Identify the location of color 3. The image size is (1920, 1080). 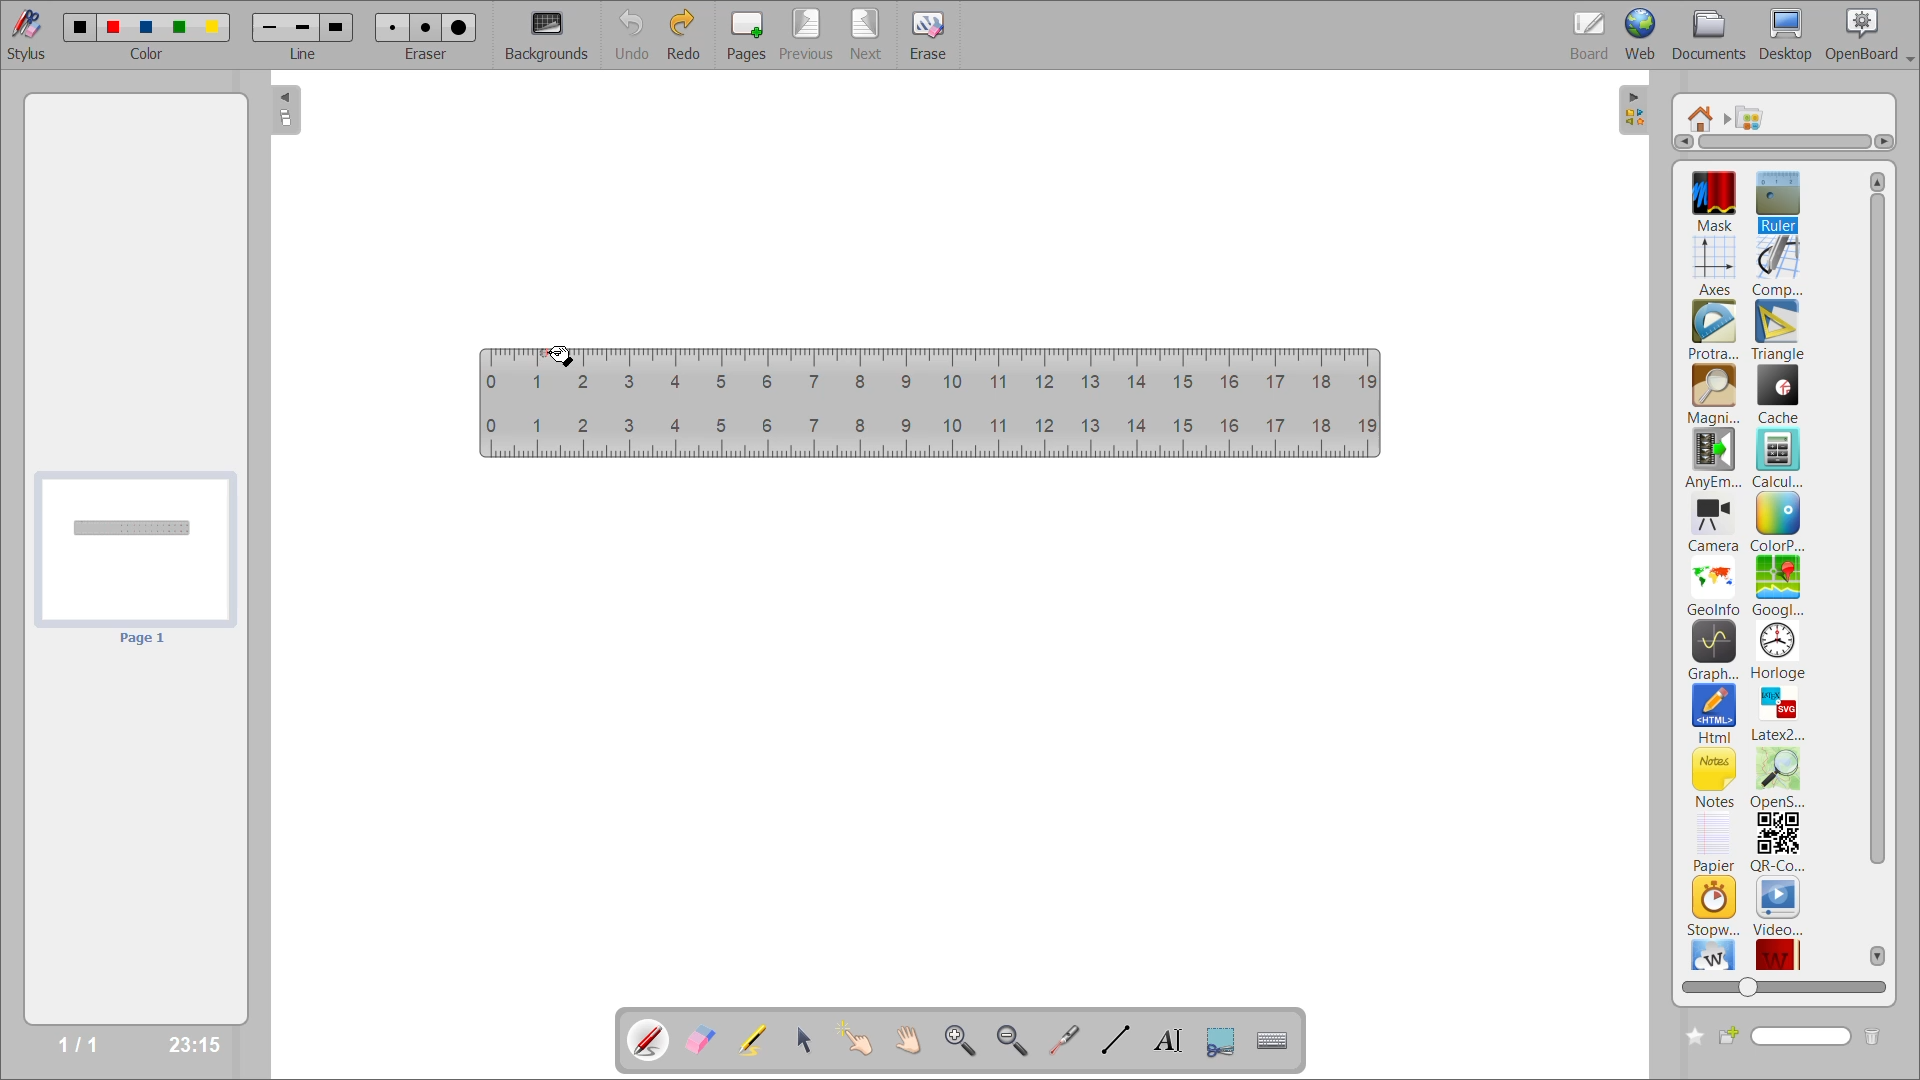
(145, 26).